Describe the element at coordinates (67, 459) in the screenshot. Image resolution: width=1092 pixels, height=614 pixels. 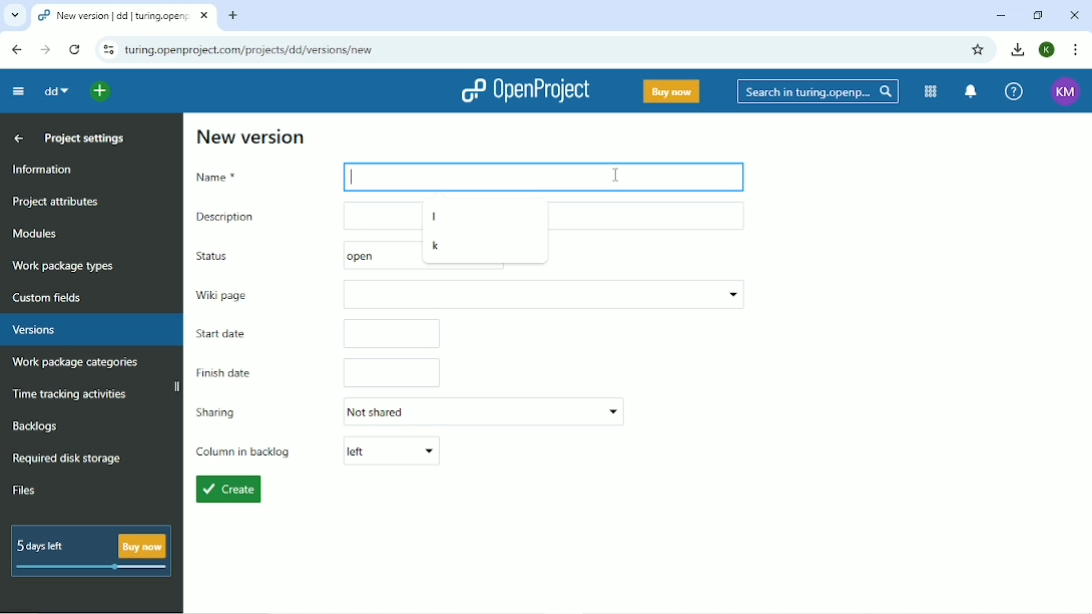
I see `Required disk storage` at that location.